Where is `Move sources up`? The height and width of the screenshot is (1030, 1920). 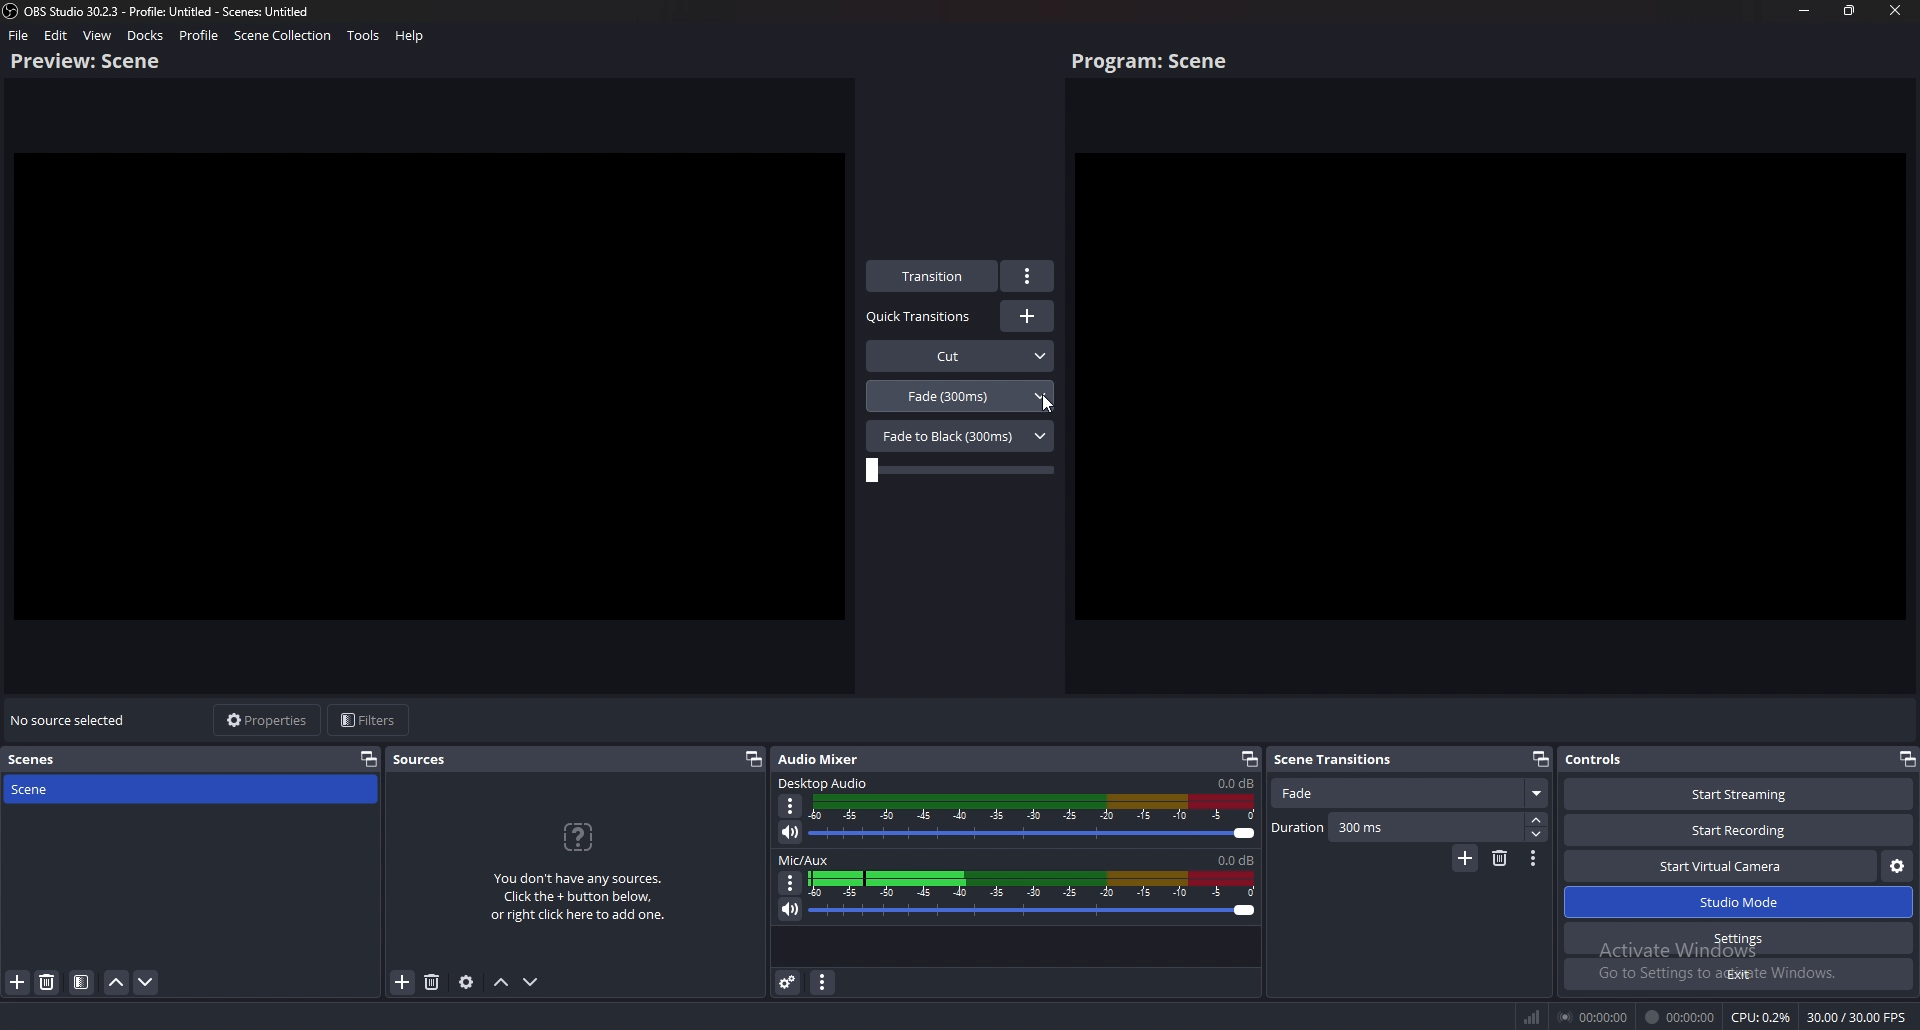
Move sources up is located at coordinates (502, 983).